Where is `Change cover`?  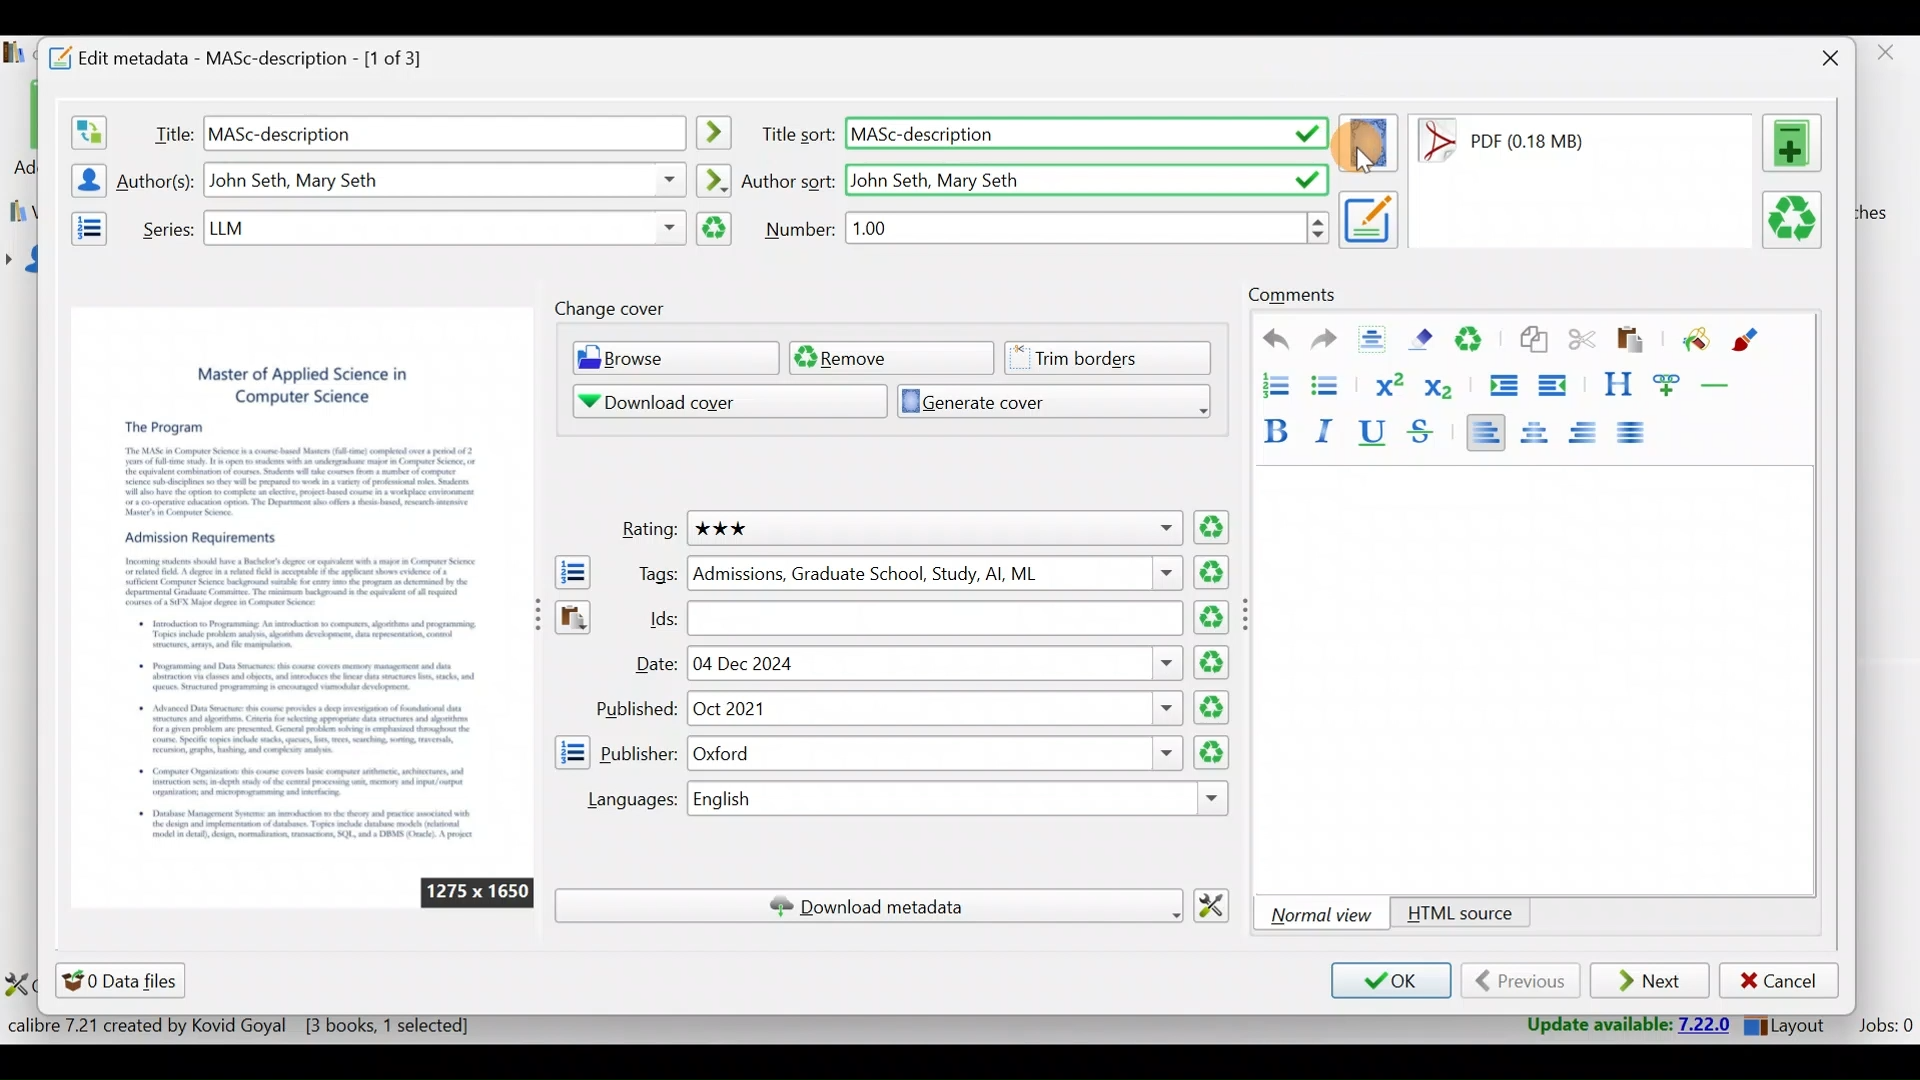
Change cover is located at coordinates (615, 309).